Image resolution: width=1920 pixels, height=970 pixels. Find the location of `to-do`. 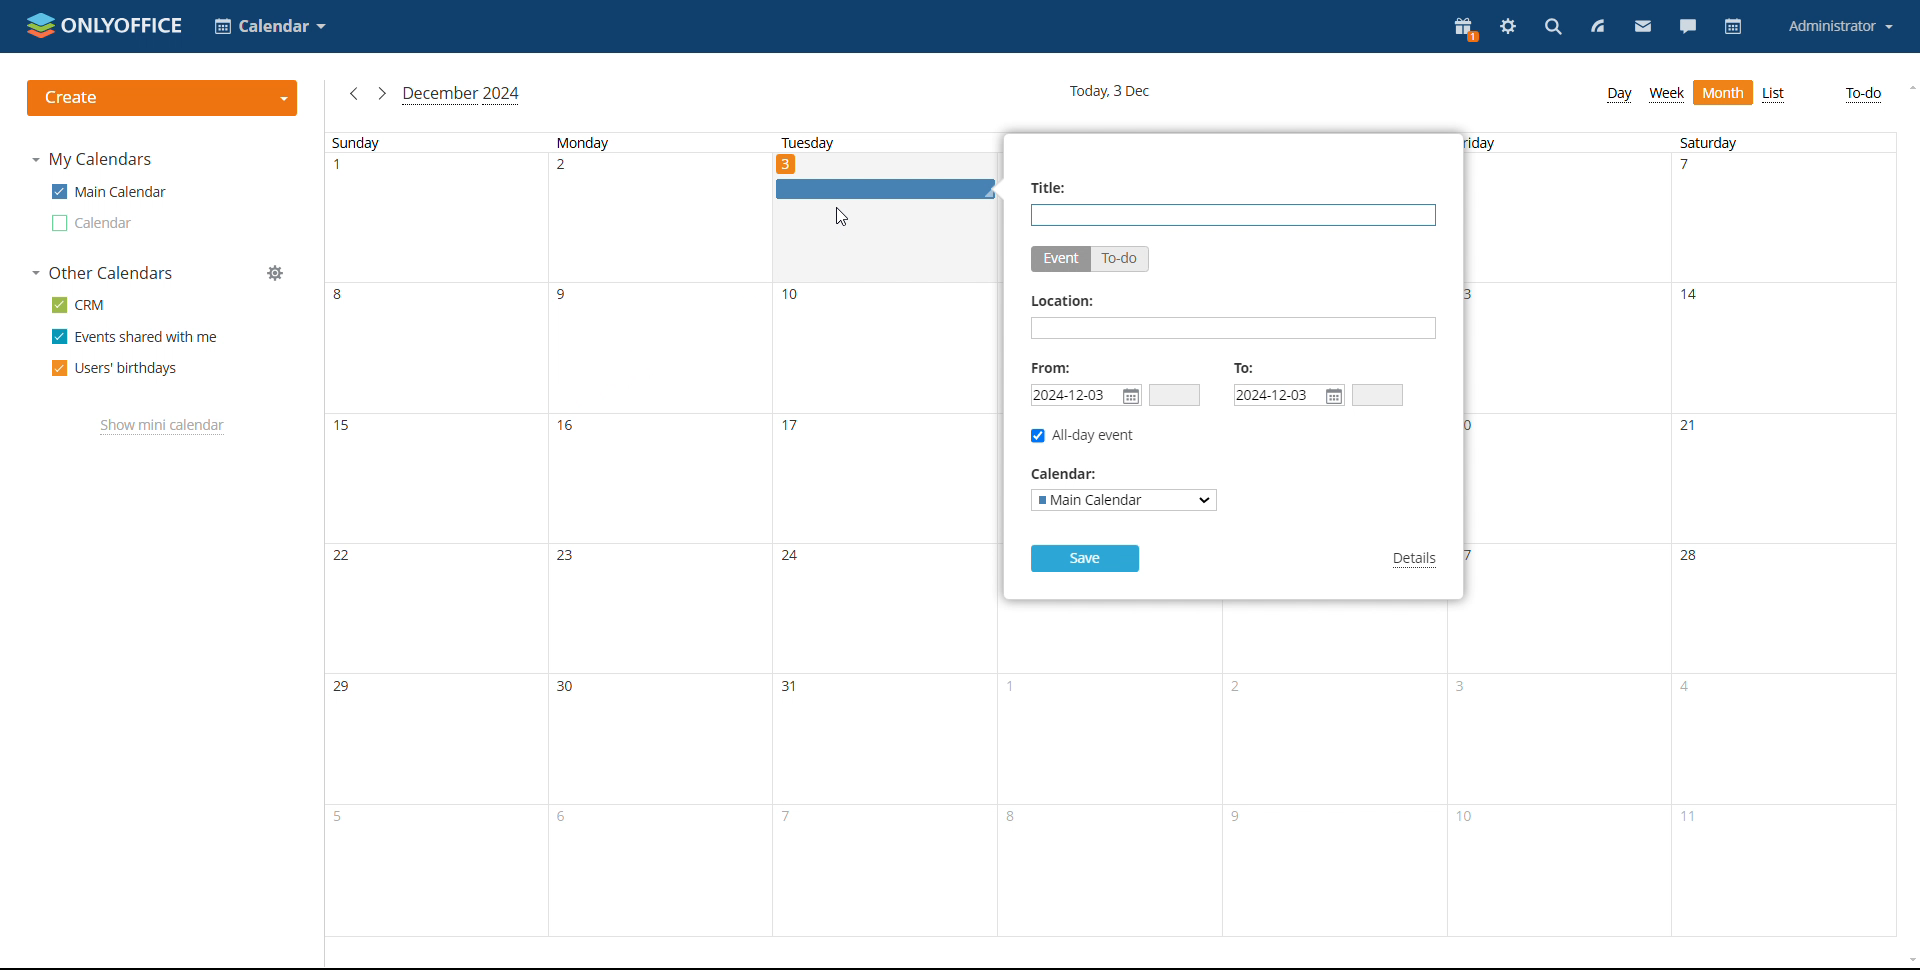

to-do is located at coordinates (1121, 259).